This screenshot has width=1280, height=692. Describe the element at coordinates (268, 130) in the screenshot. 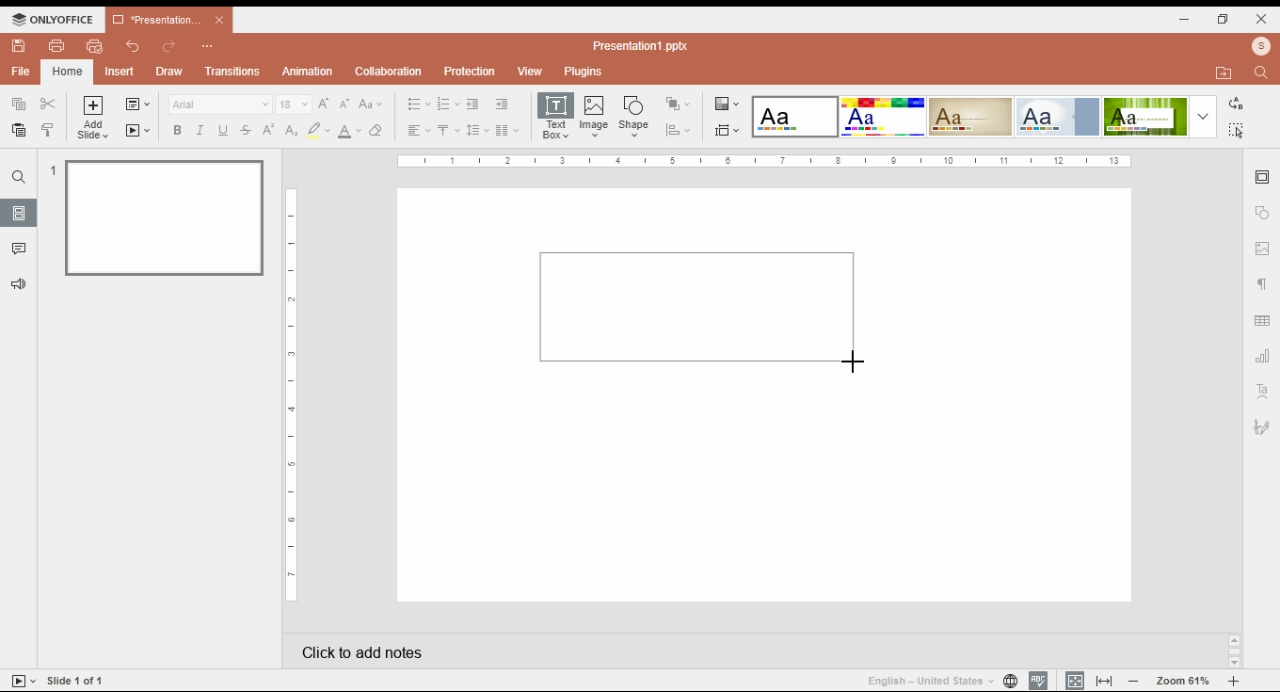

I see `superscript` at that location.